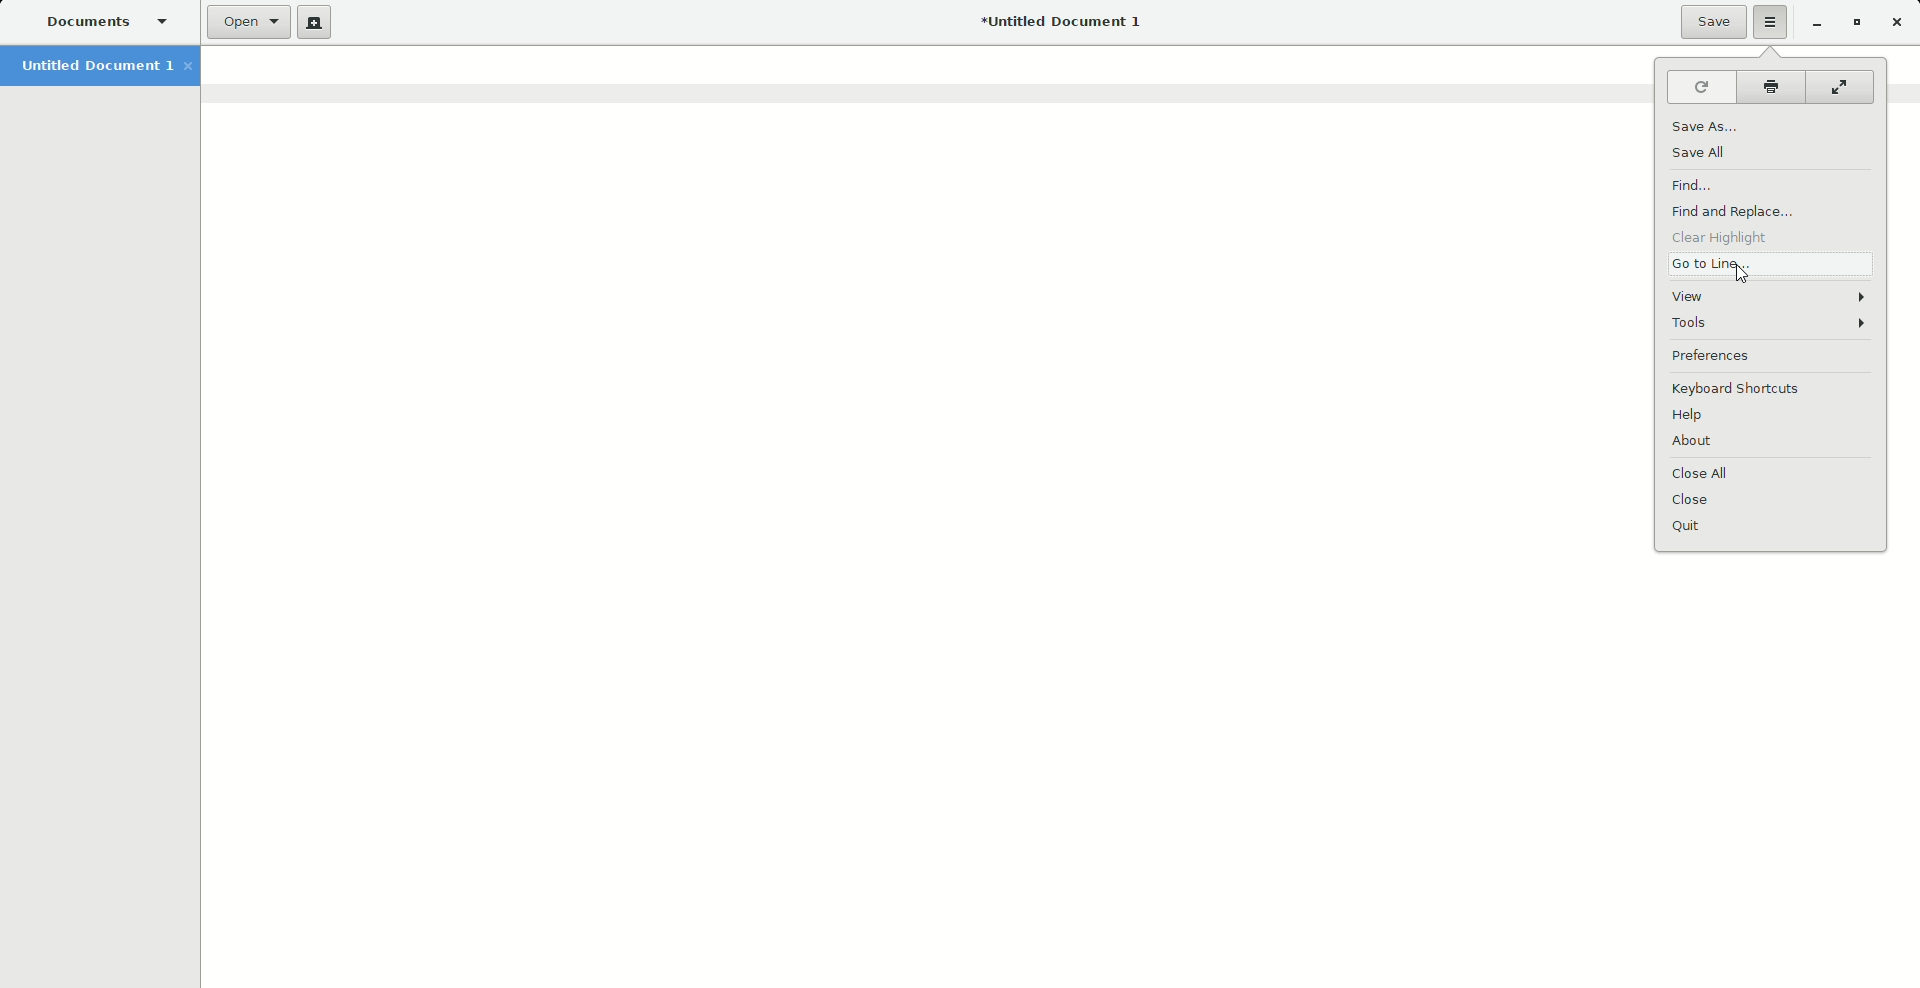  I want to click on Find and Replace, so click(1733, 213).